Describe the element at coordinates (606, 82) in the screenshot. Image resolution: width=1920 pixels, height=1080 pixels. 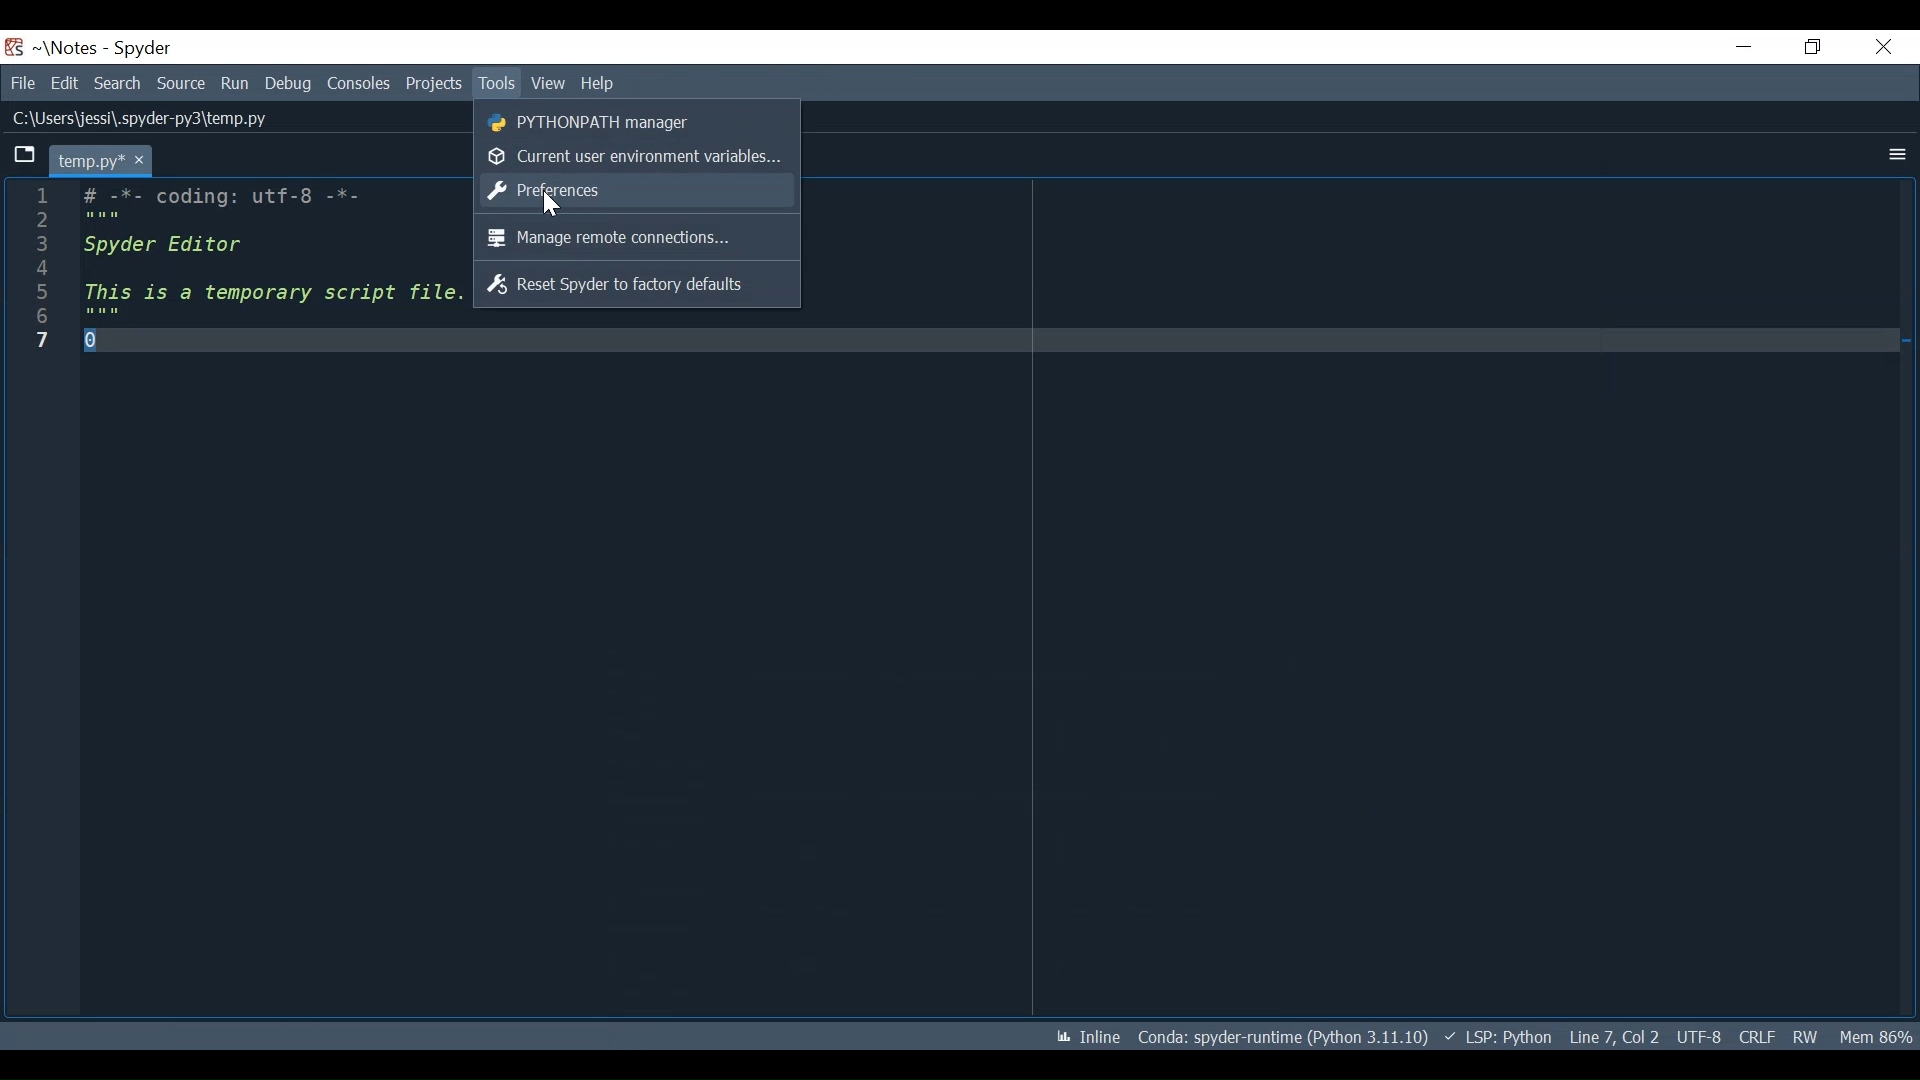
I see `Help` at that location.